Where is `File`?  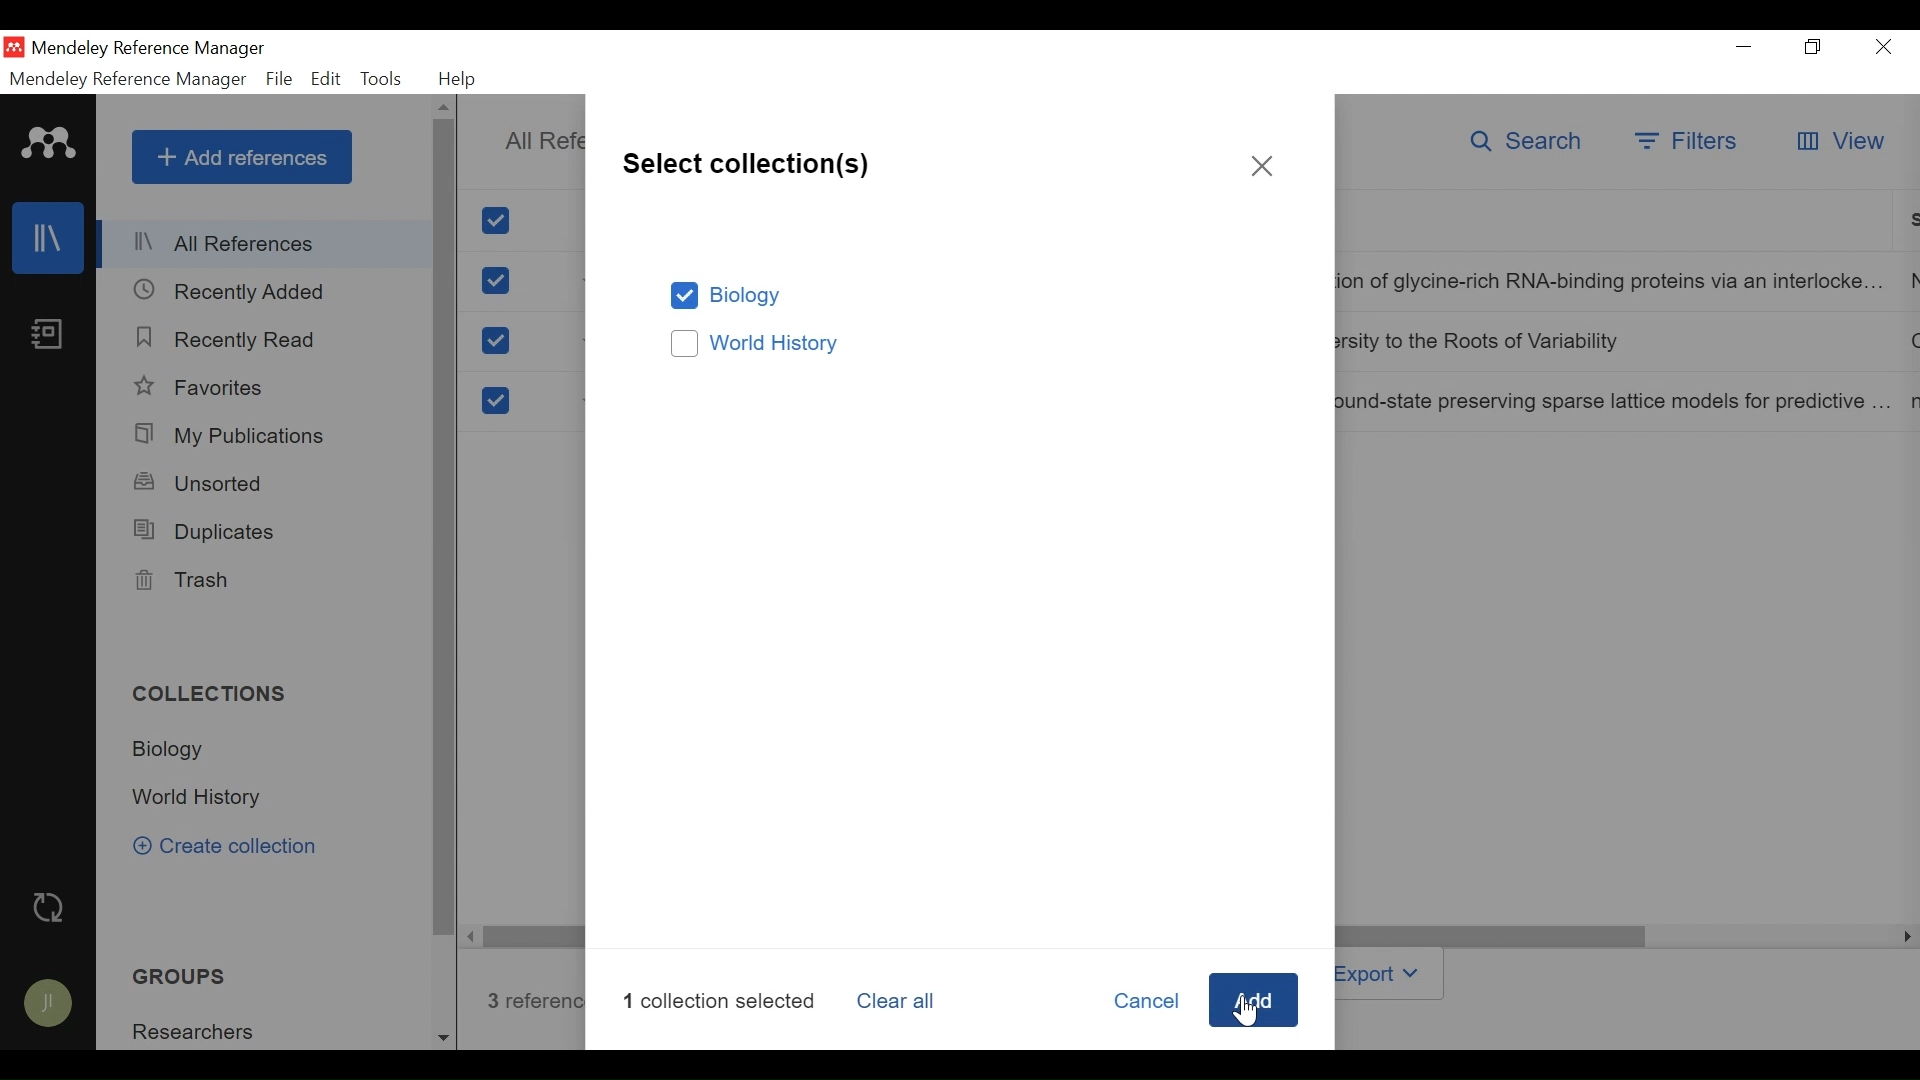 File is located at coordinates (279, 79).